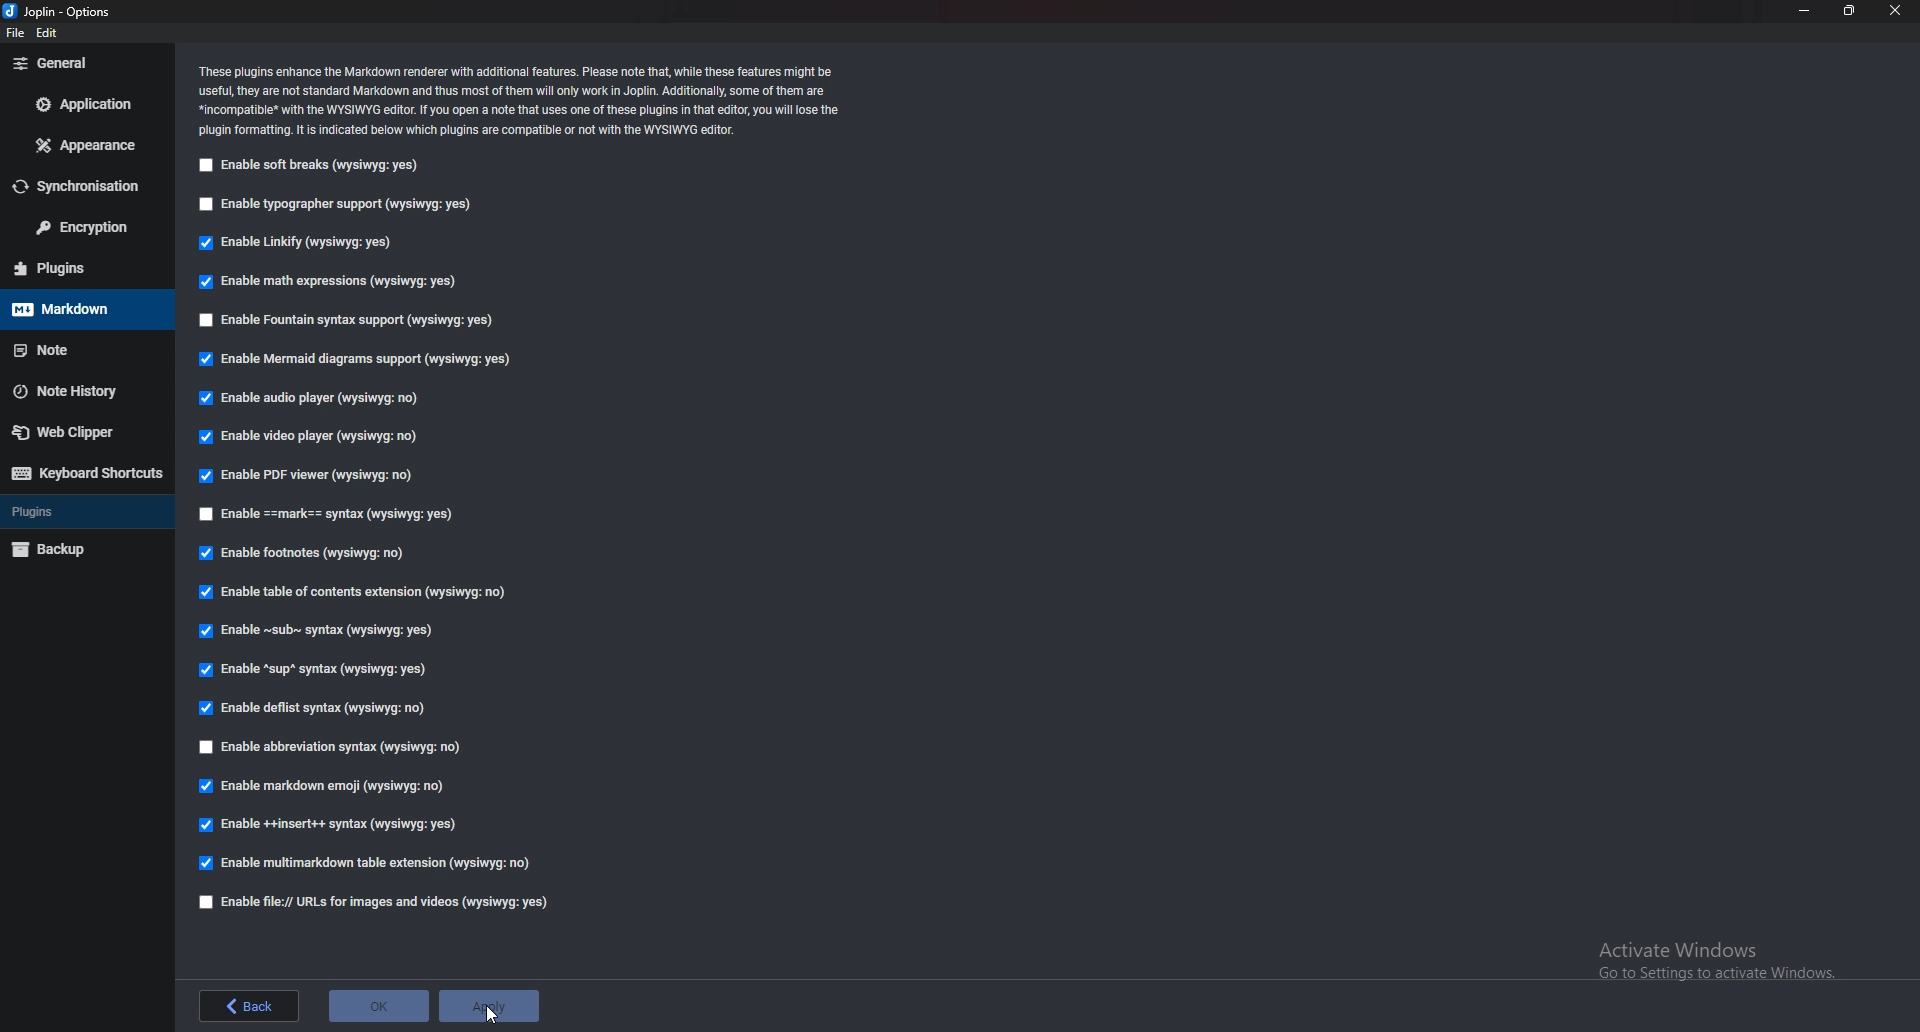 This screenshot has height=1032, width=1920. Describe the element at coordinates (316, 397) in the screenshot. I see `enable audio player` at that location.